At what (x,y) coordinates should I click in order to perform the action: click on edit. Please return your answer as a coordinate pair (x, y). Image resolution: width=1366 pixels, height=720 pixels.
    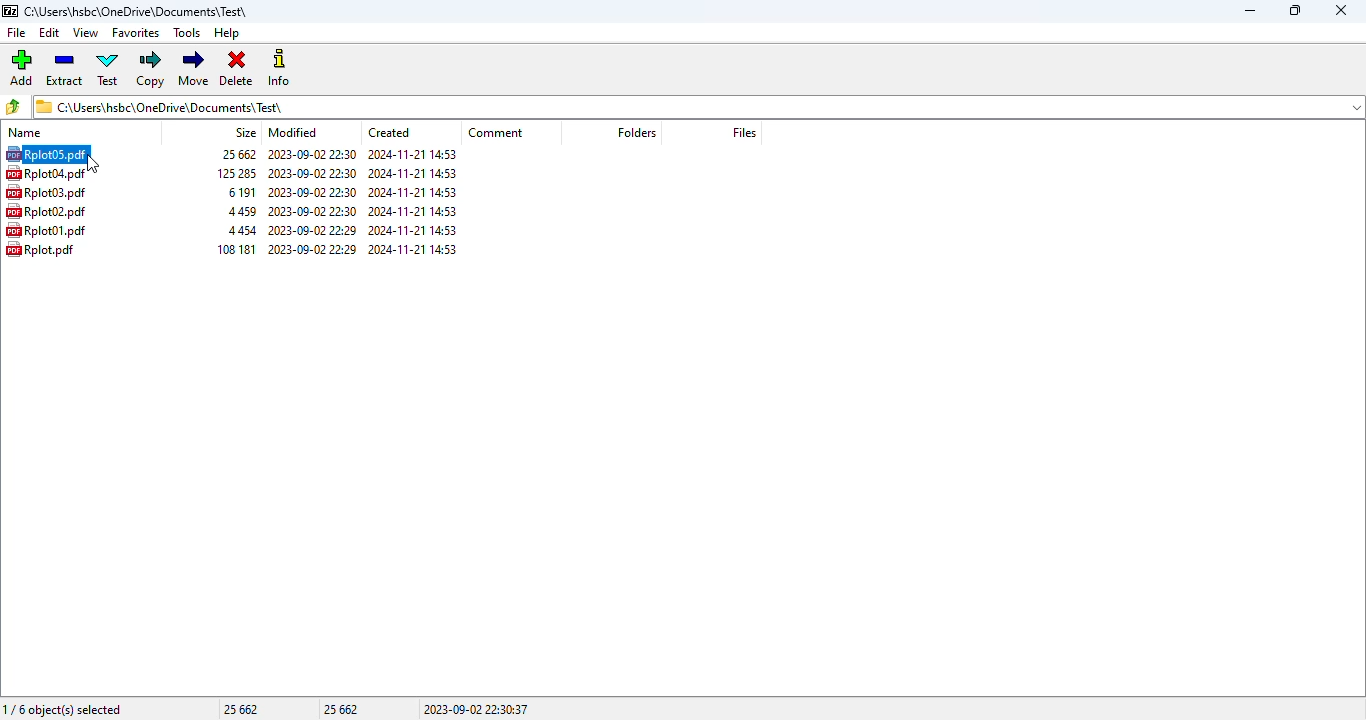
    Looking at the image, I should click on (50, 33).